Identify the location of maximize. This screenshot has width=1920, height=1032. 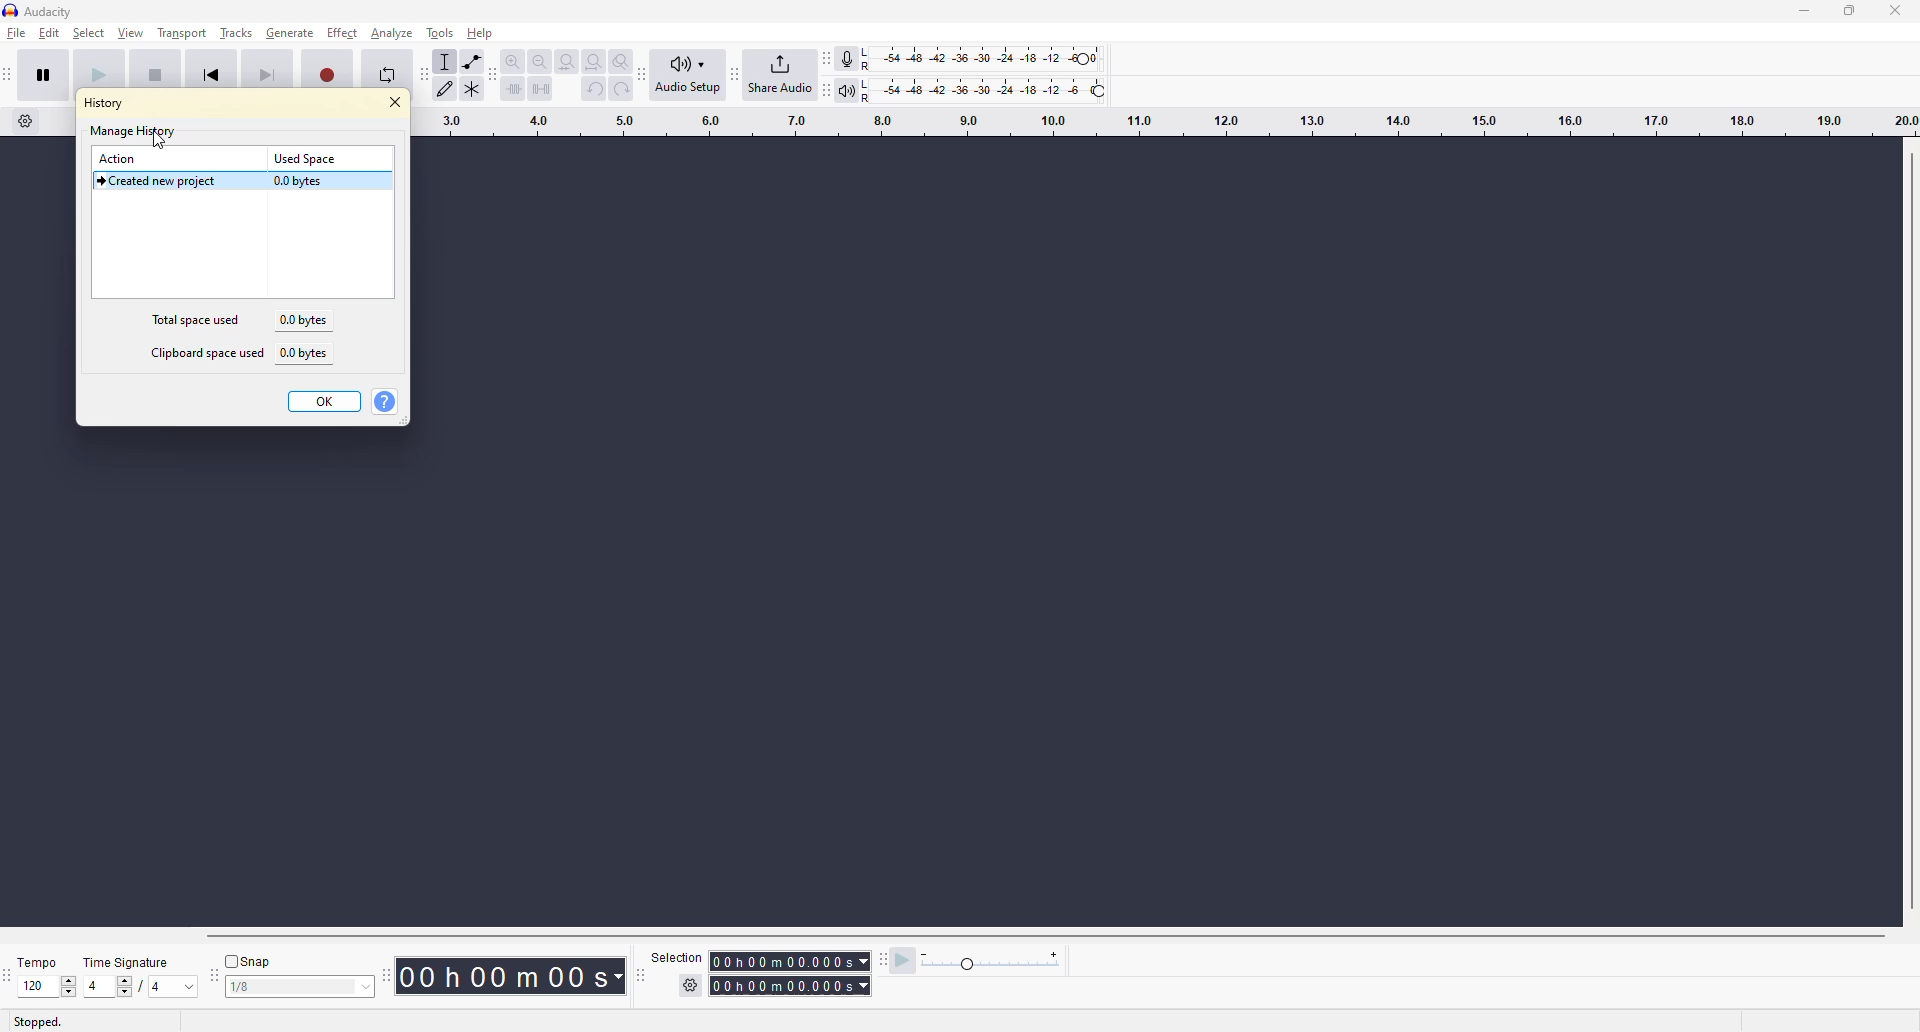
(1851, 17).